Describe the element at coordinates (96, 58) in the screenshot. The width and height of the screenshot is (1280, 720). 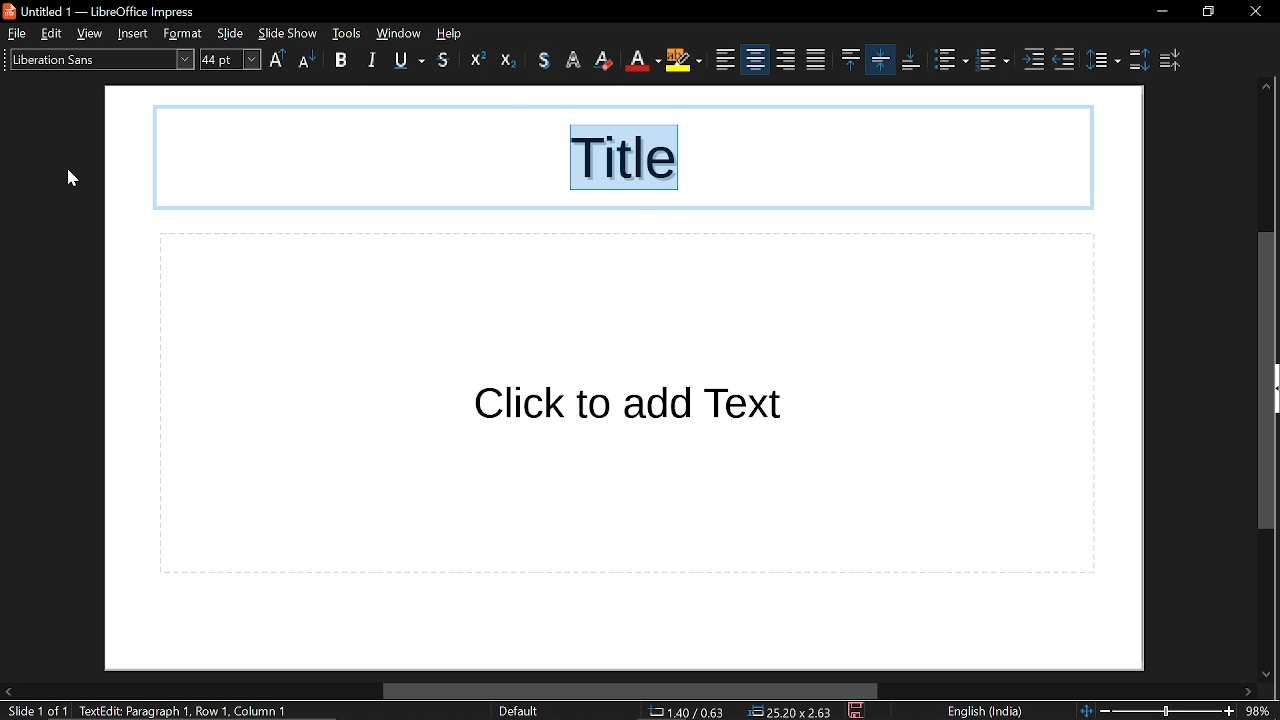
I see `text style` at that location.